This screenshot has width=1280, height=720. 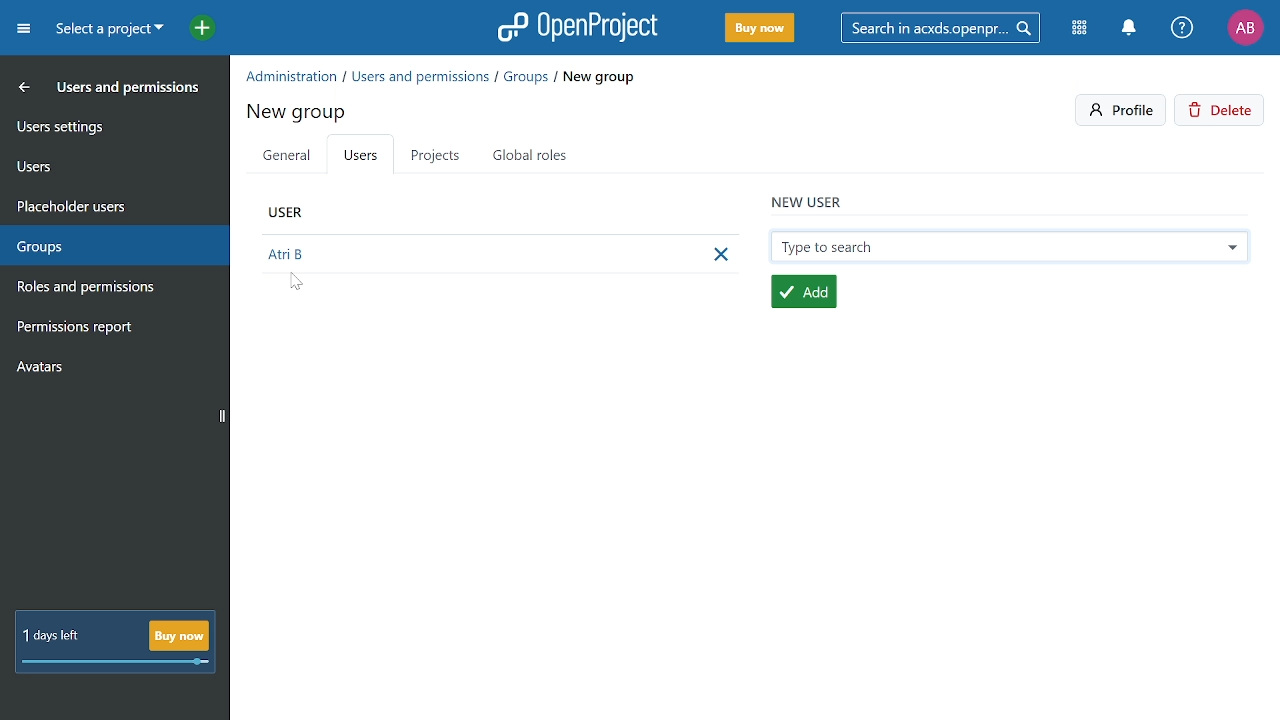 I want to click on Modules, so click(x=1082, y=29).